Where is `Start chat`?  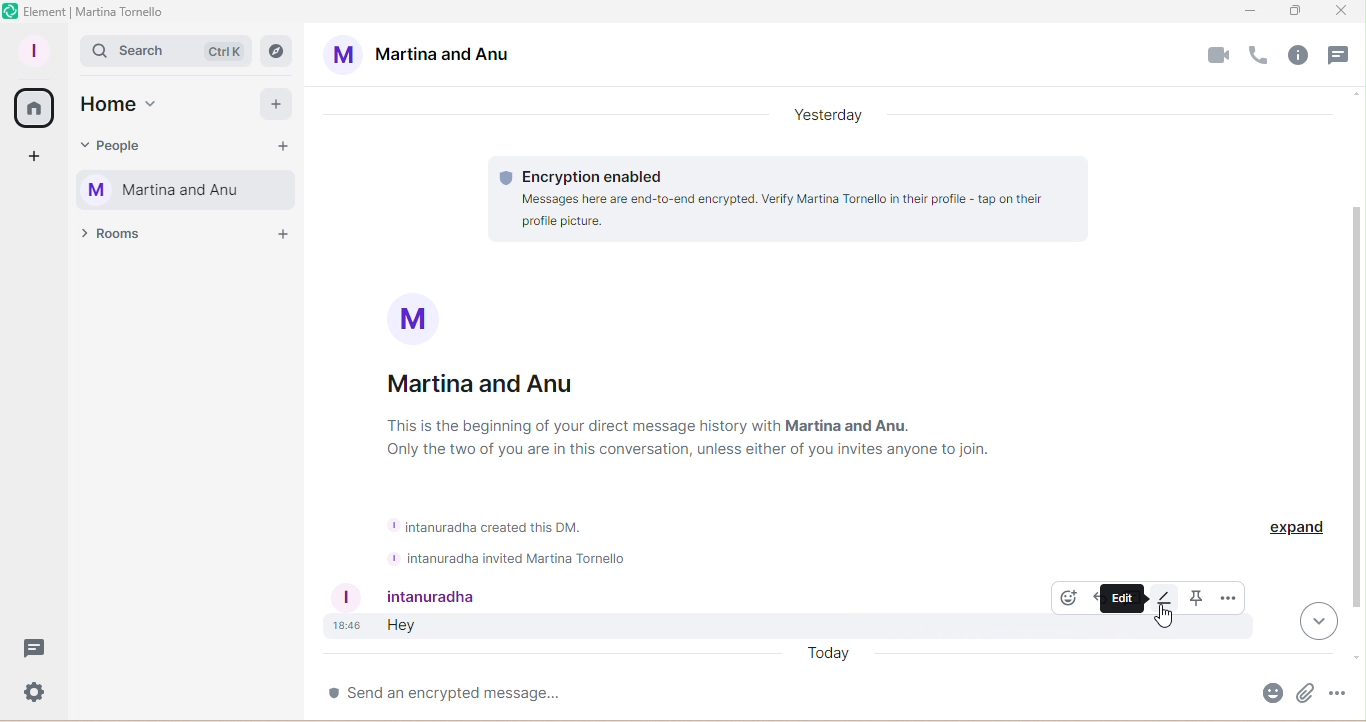
Start chat is located at coordinates (282, 147).